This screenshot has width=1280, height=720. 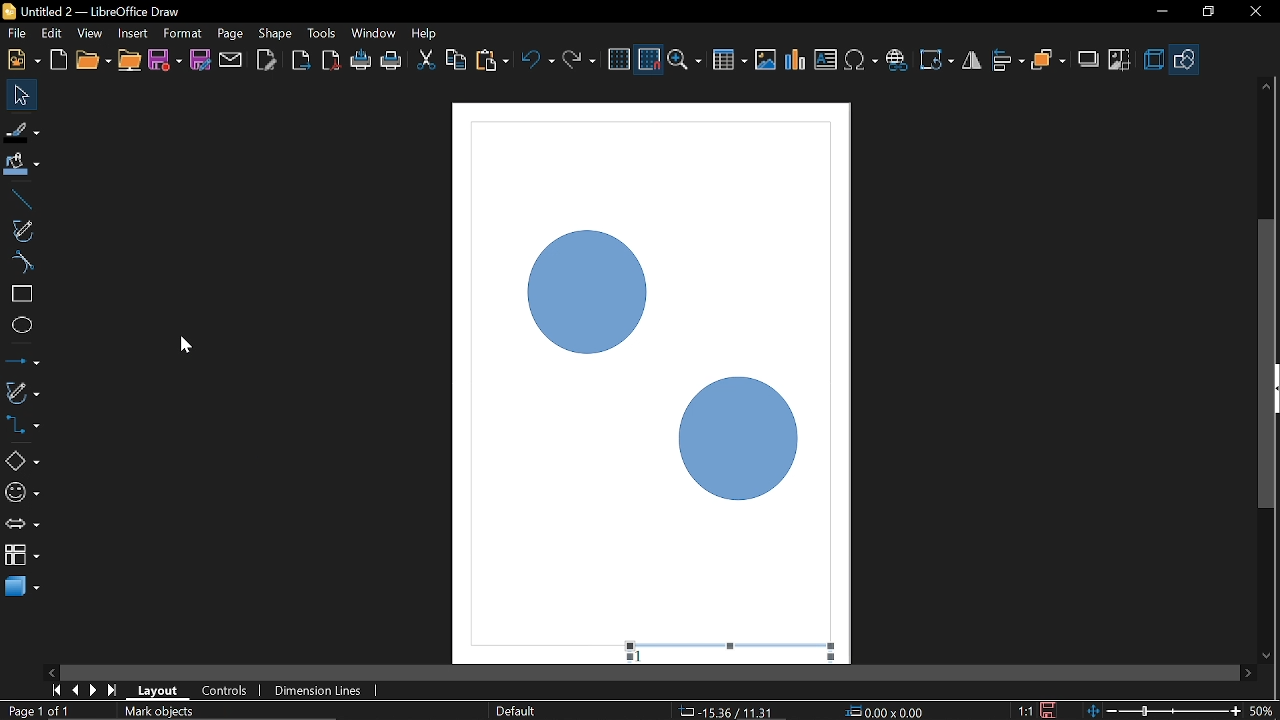 What do you see at coordinates (77, 690) in the screenshot?
I see `Previous page` at bounding box center [77, 690].